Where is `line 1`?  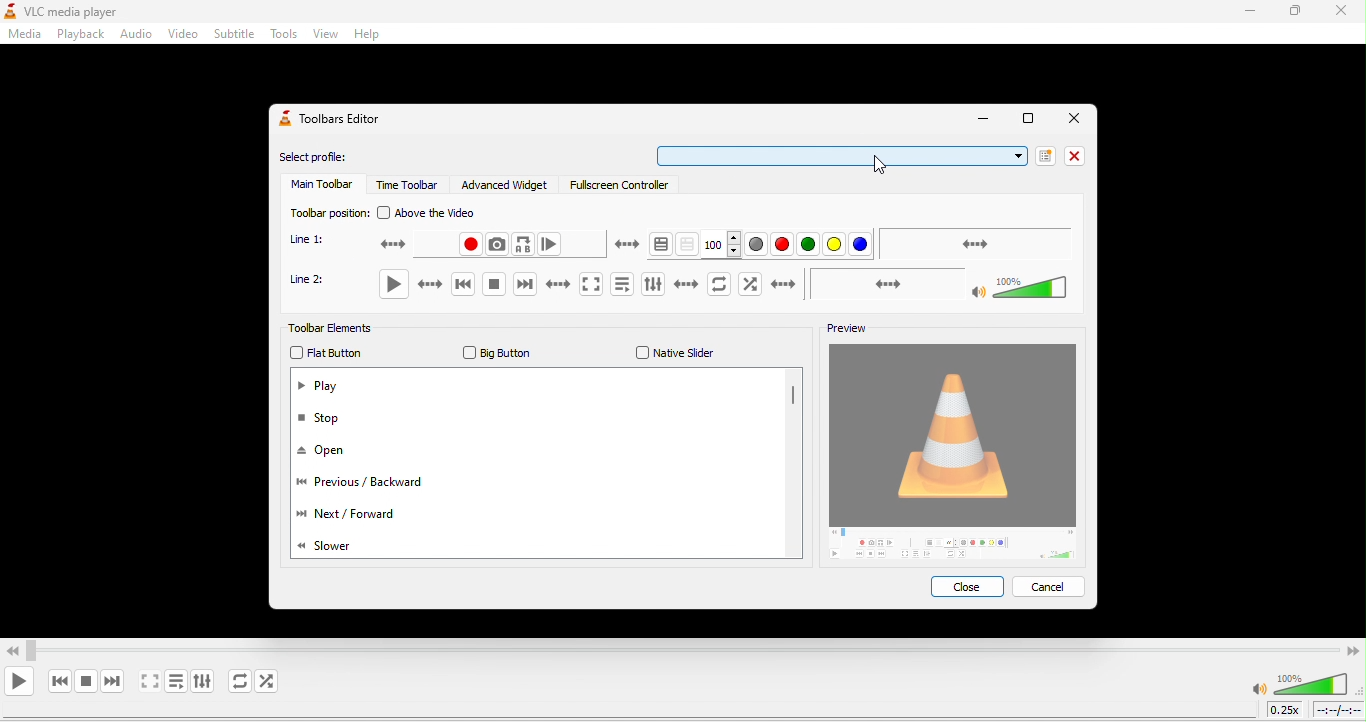 line 1 is located at coordinates (310, 240).